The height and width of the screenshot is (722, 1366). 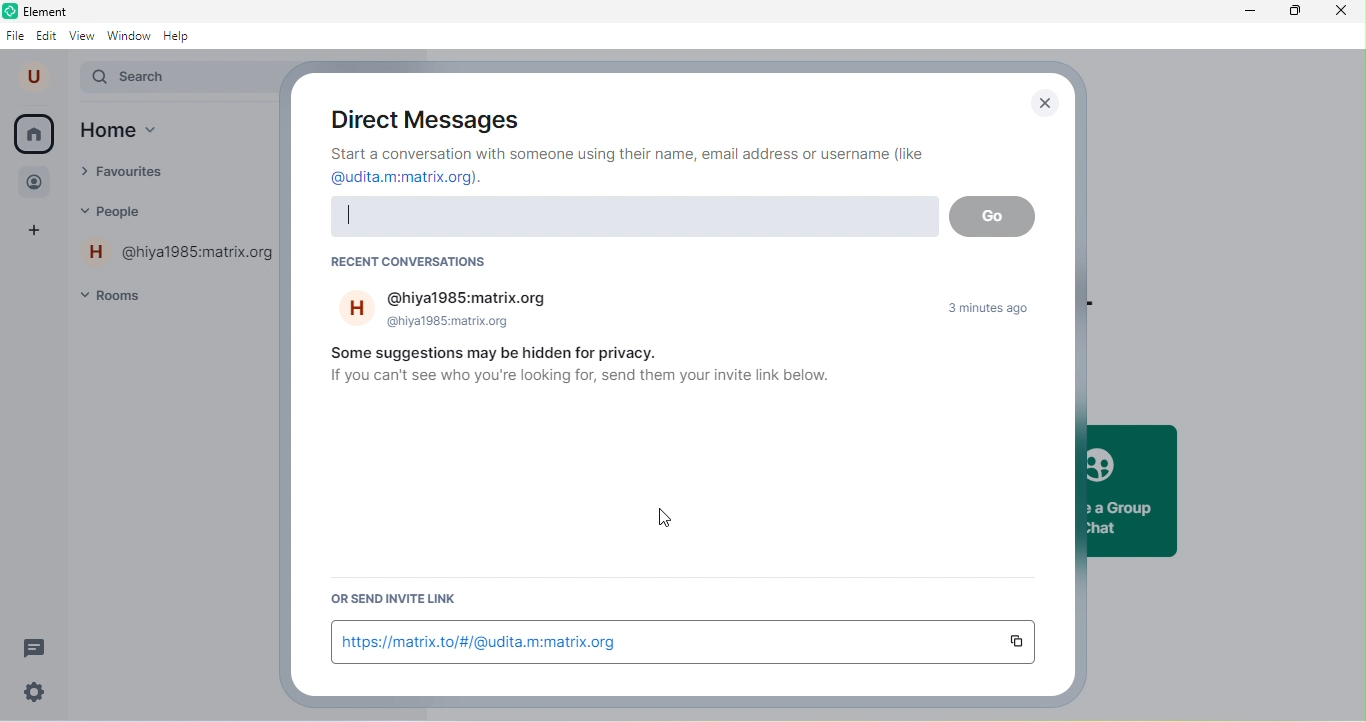 What do you see at coordinates (414, 179) in the screenshot?
I see `@udita m matrix.org` at bounding box center [414, 179].